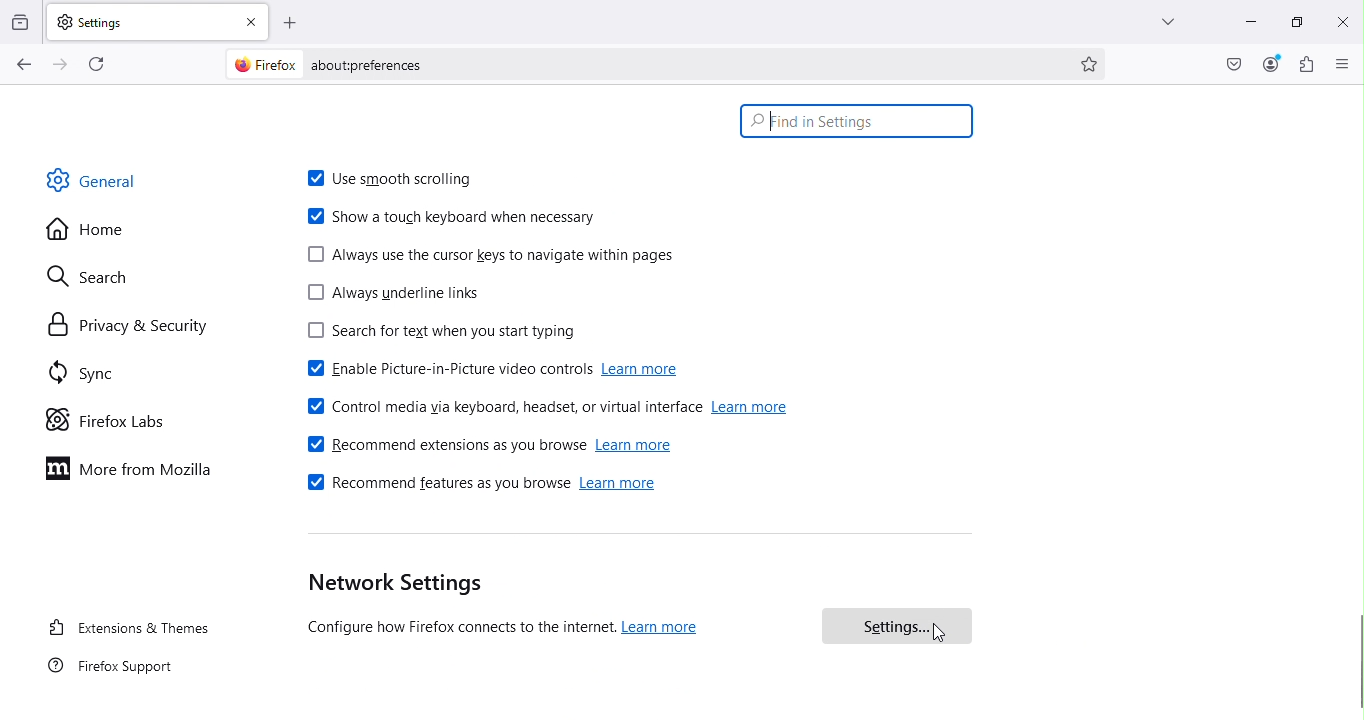 This screenshot has width=1364, height=720. I want to click on Close tab, so click(255, 21).